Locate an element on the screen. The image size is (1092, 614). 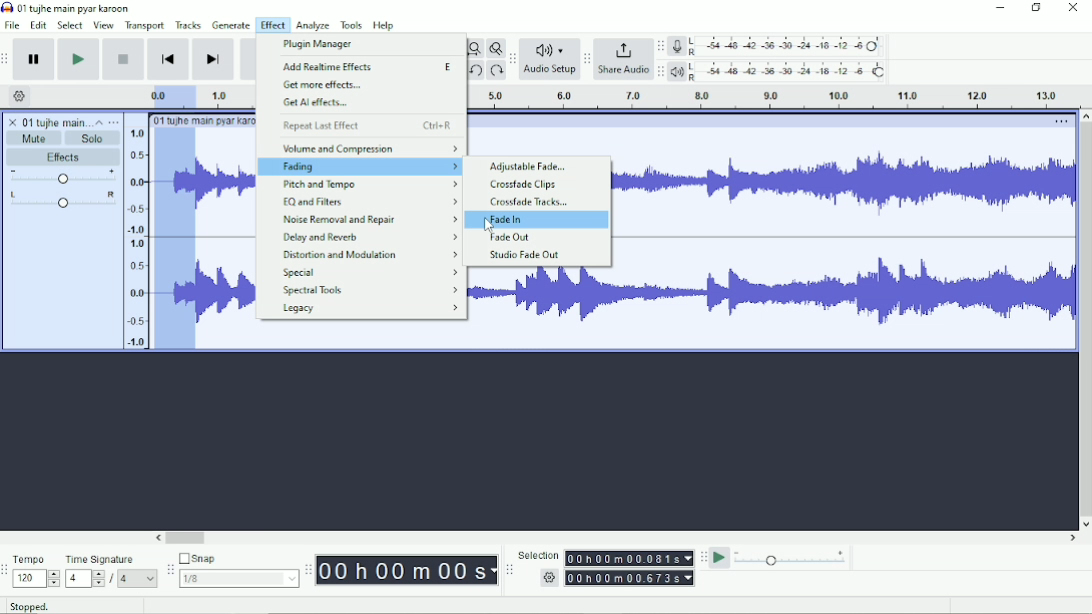
Noise Removal and Repair is located at coordinates (368, 219).